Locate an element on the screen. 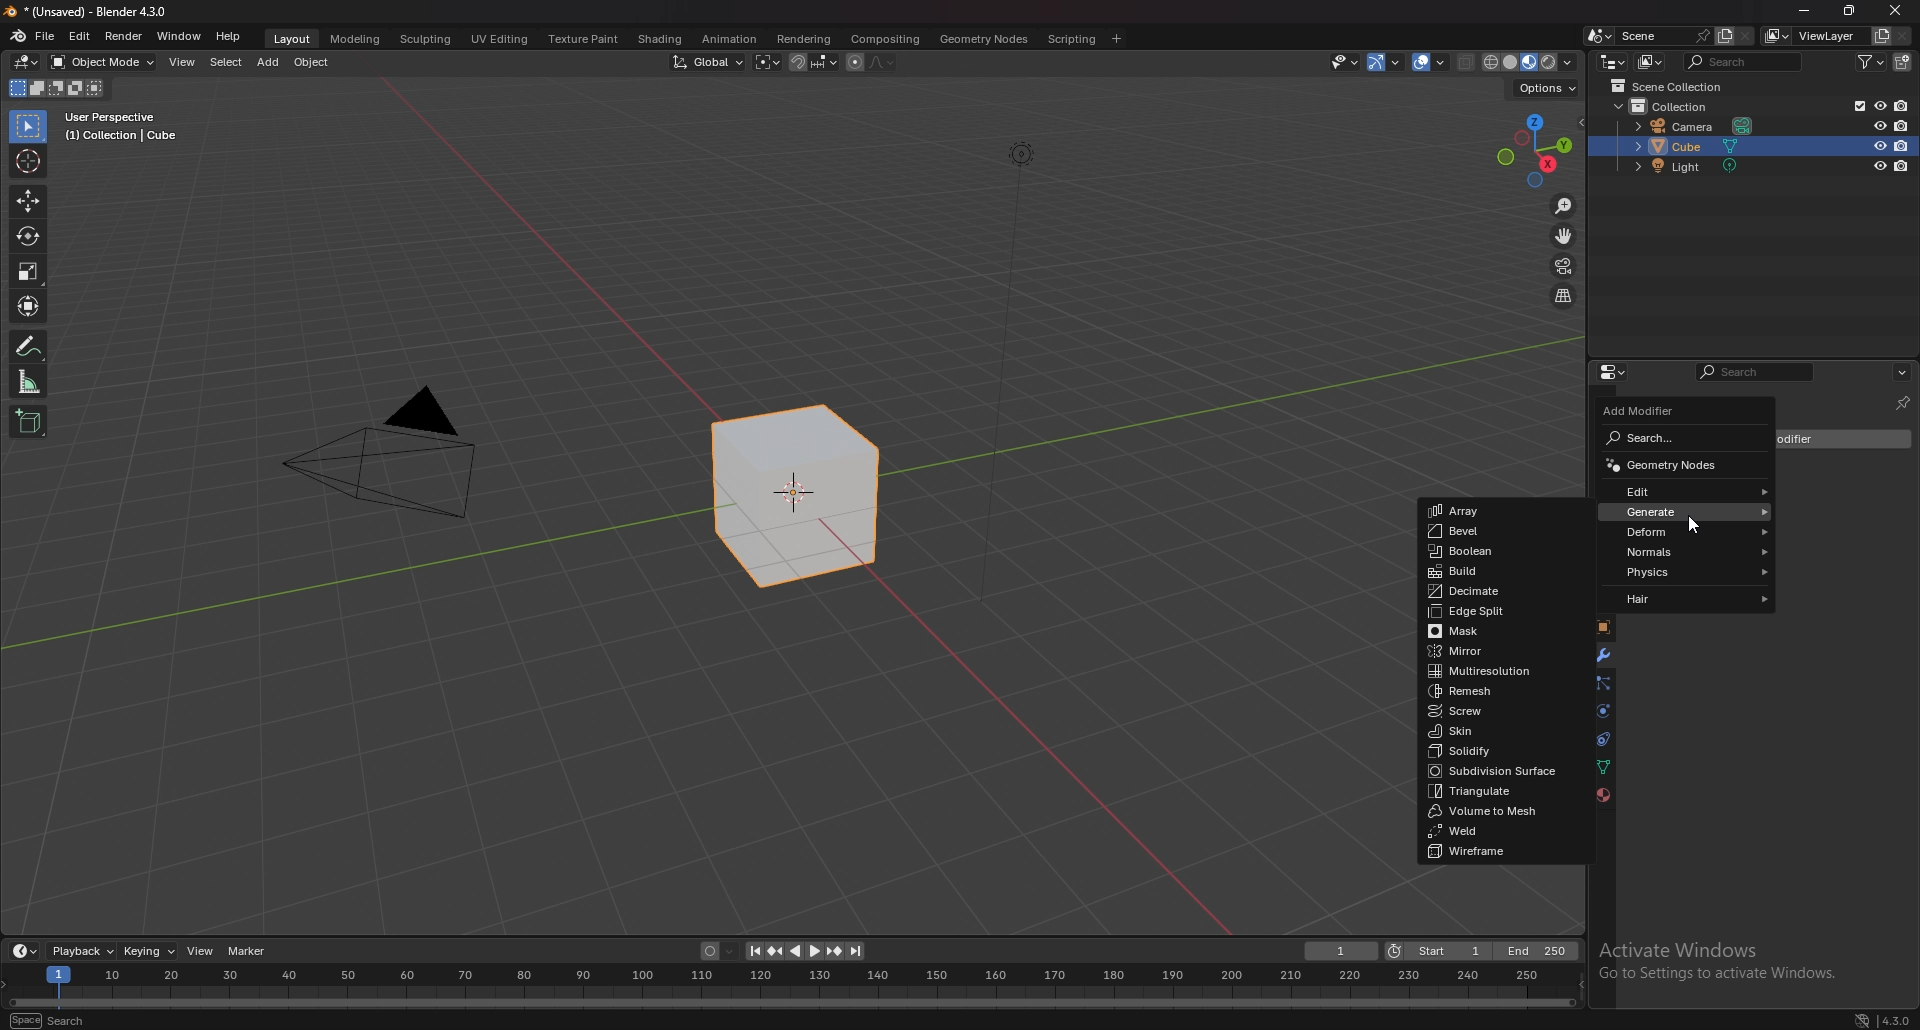  scale is located at coordinates (29, 272).